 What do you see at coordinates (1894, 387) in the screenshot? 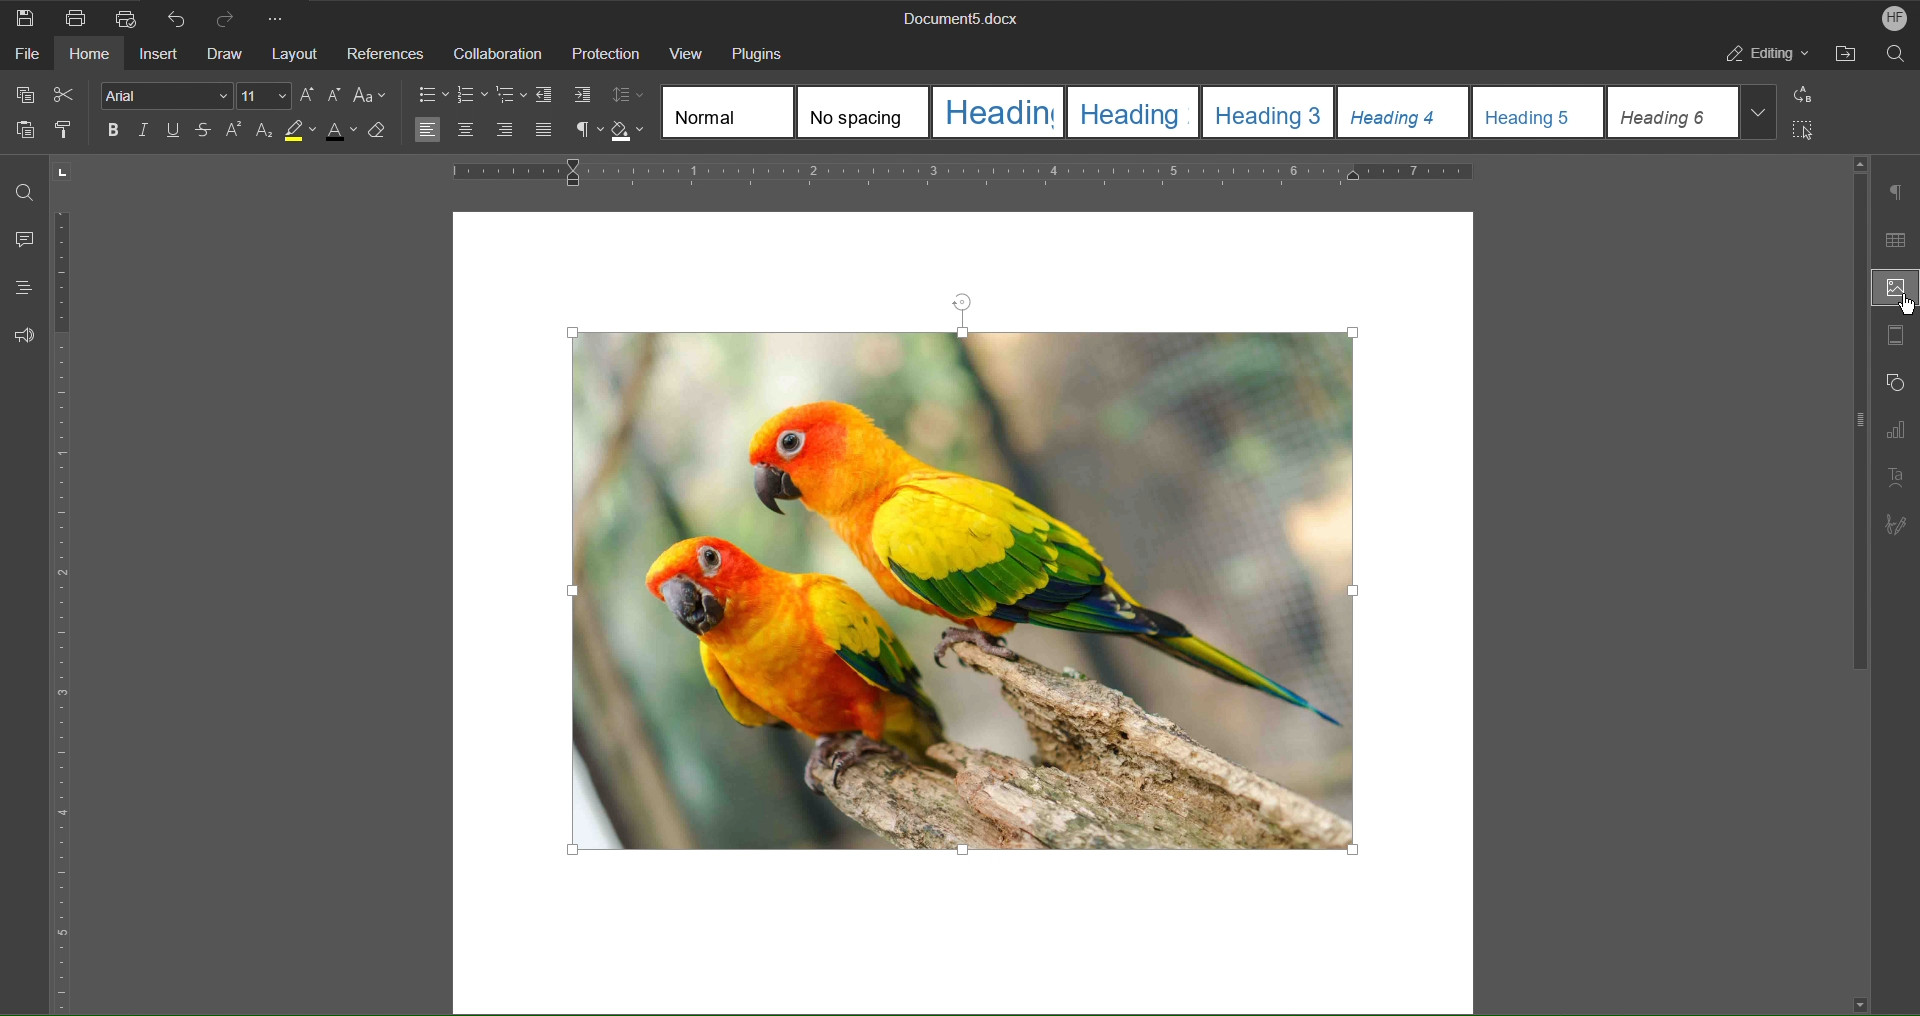
I see `Shape Settings` at bounding box center [1894, 387].